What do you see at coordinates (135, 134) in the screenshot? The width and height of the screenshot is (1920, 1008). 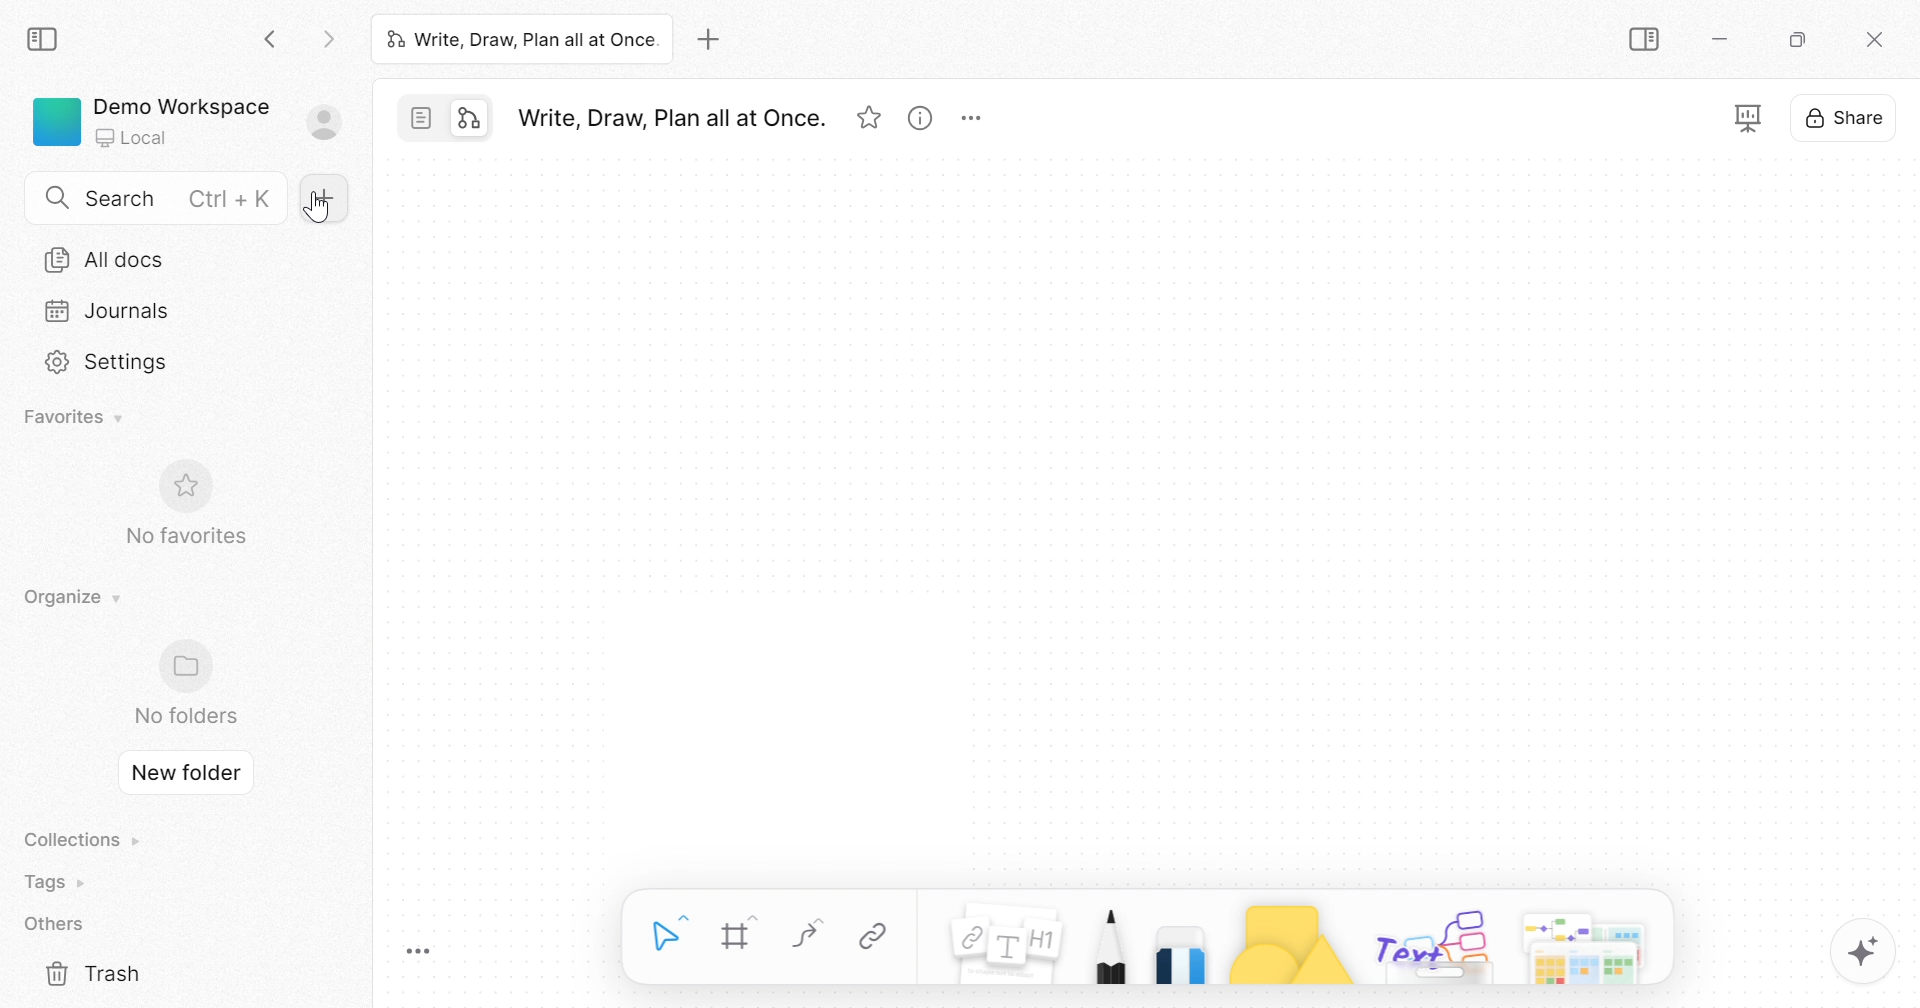 I see `Local` at bounding box center [135, 134].